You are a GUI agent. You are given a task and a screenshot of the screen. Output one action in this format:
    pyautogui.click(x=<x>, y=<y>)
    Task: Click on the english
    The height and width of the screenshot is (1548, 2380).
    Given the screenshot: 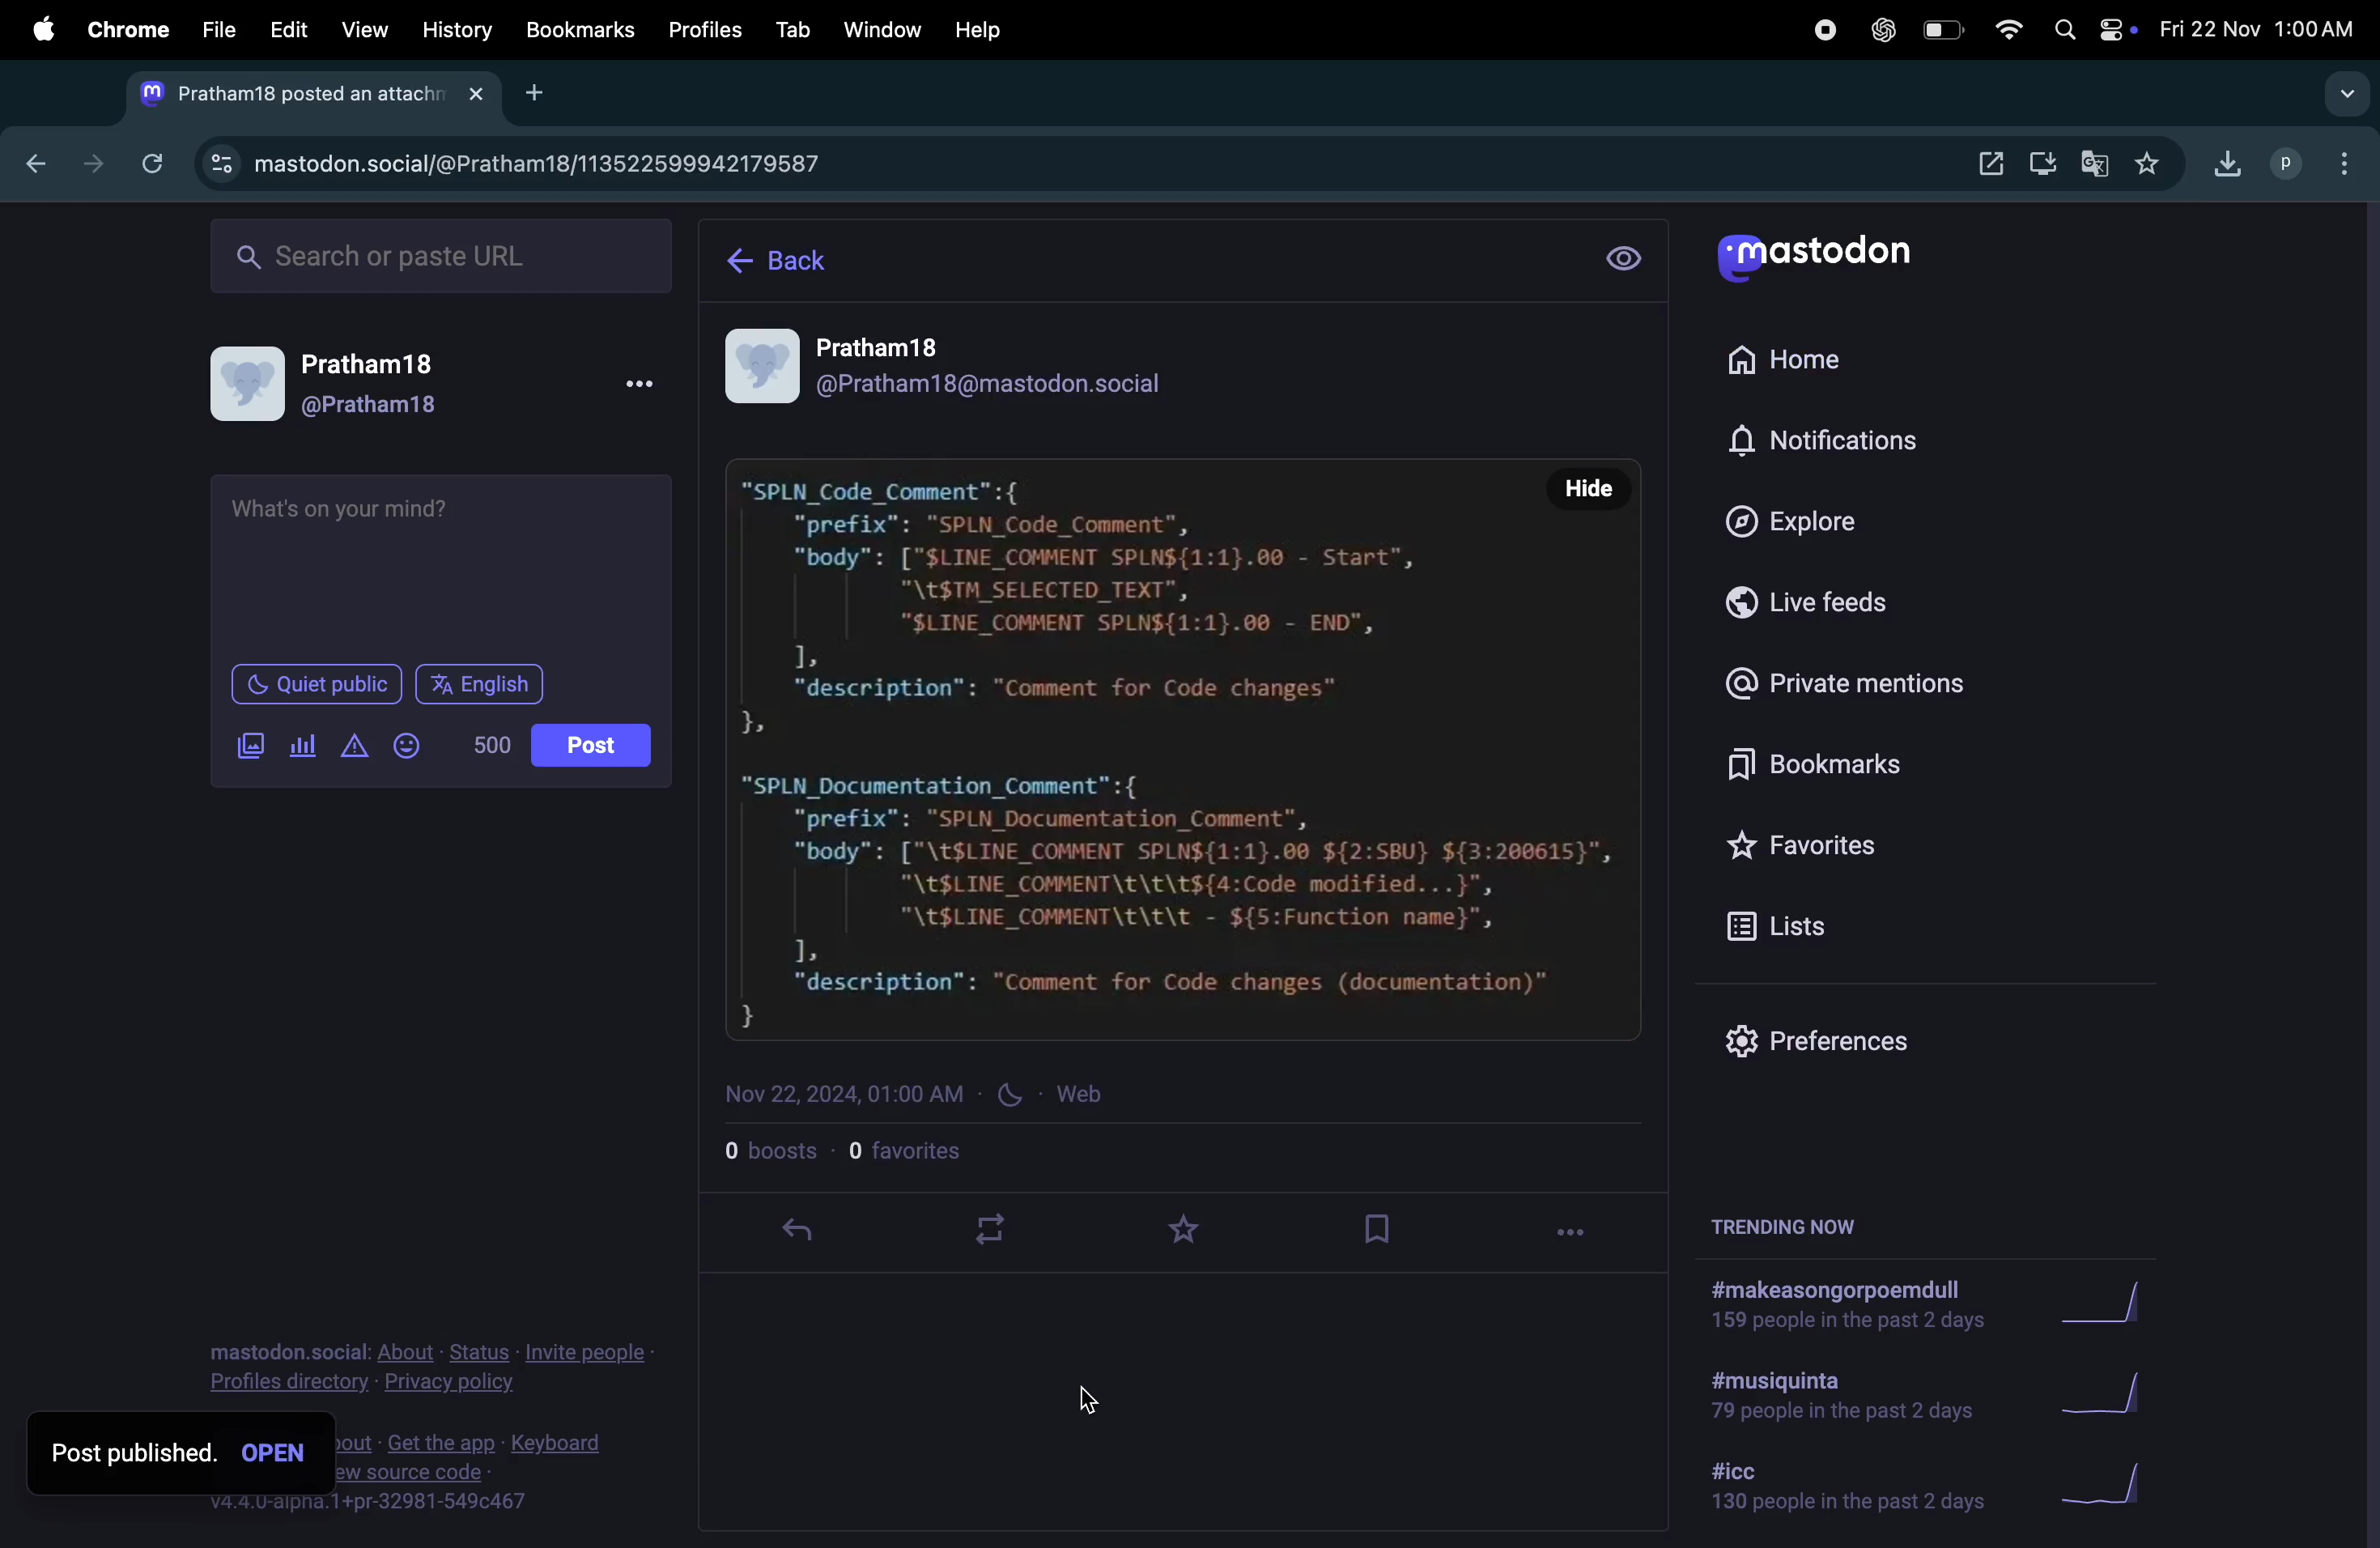 What is the action you would take?
    pyautogui.click(x=482, y=684)
    